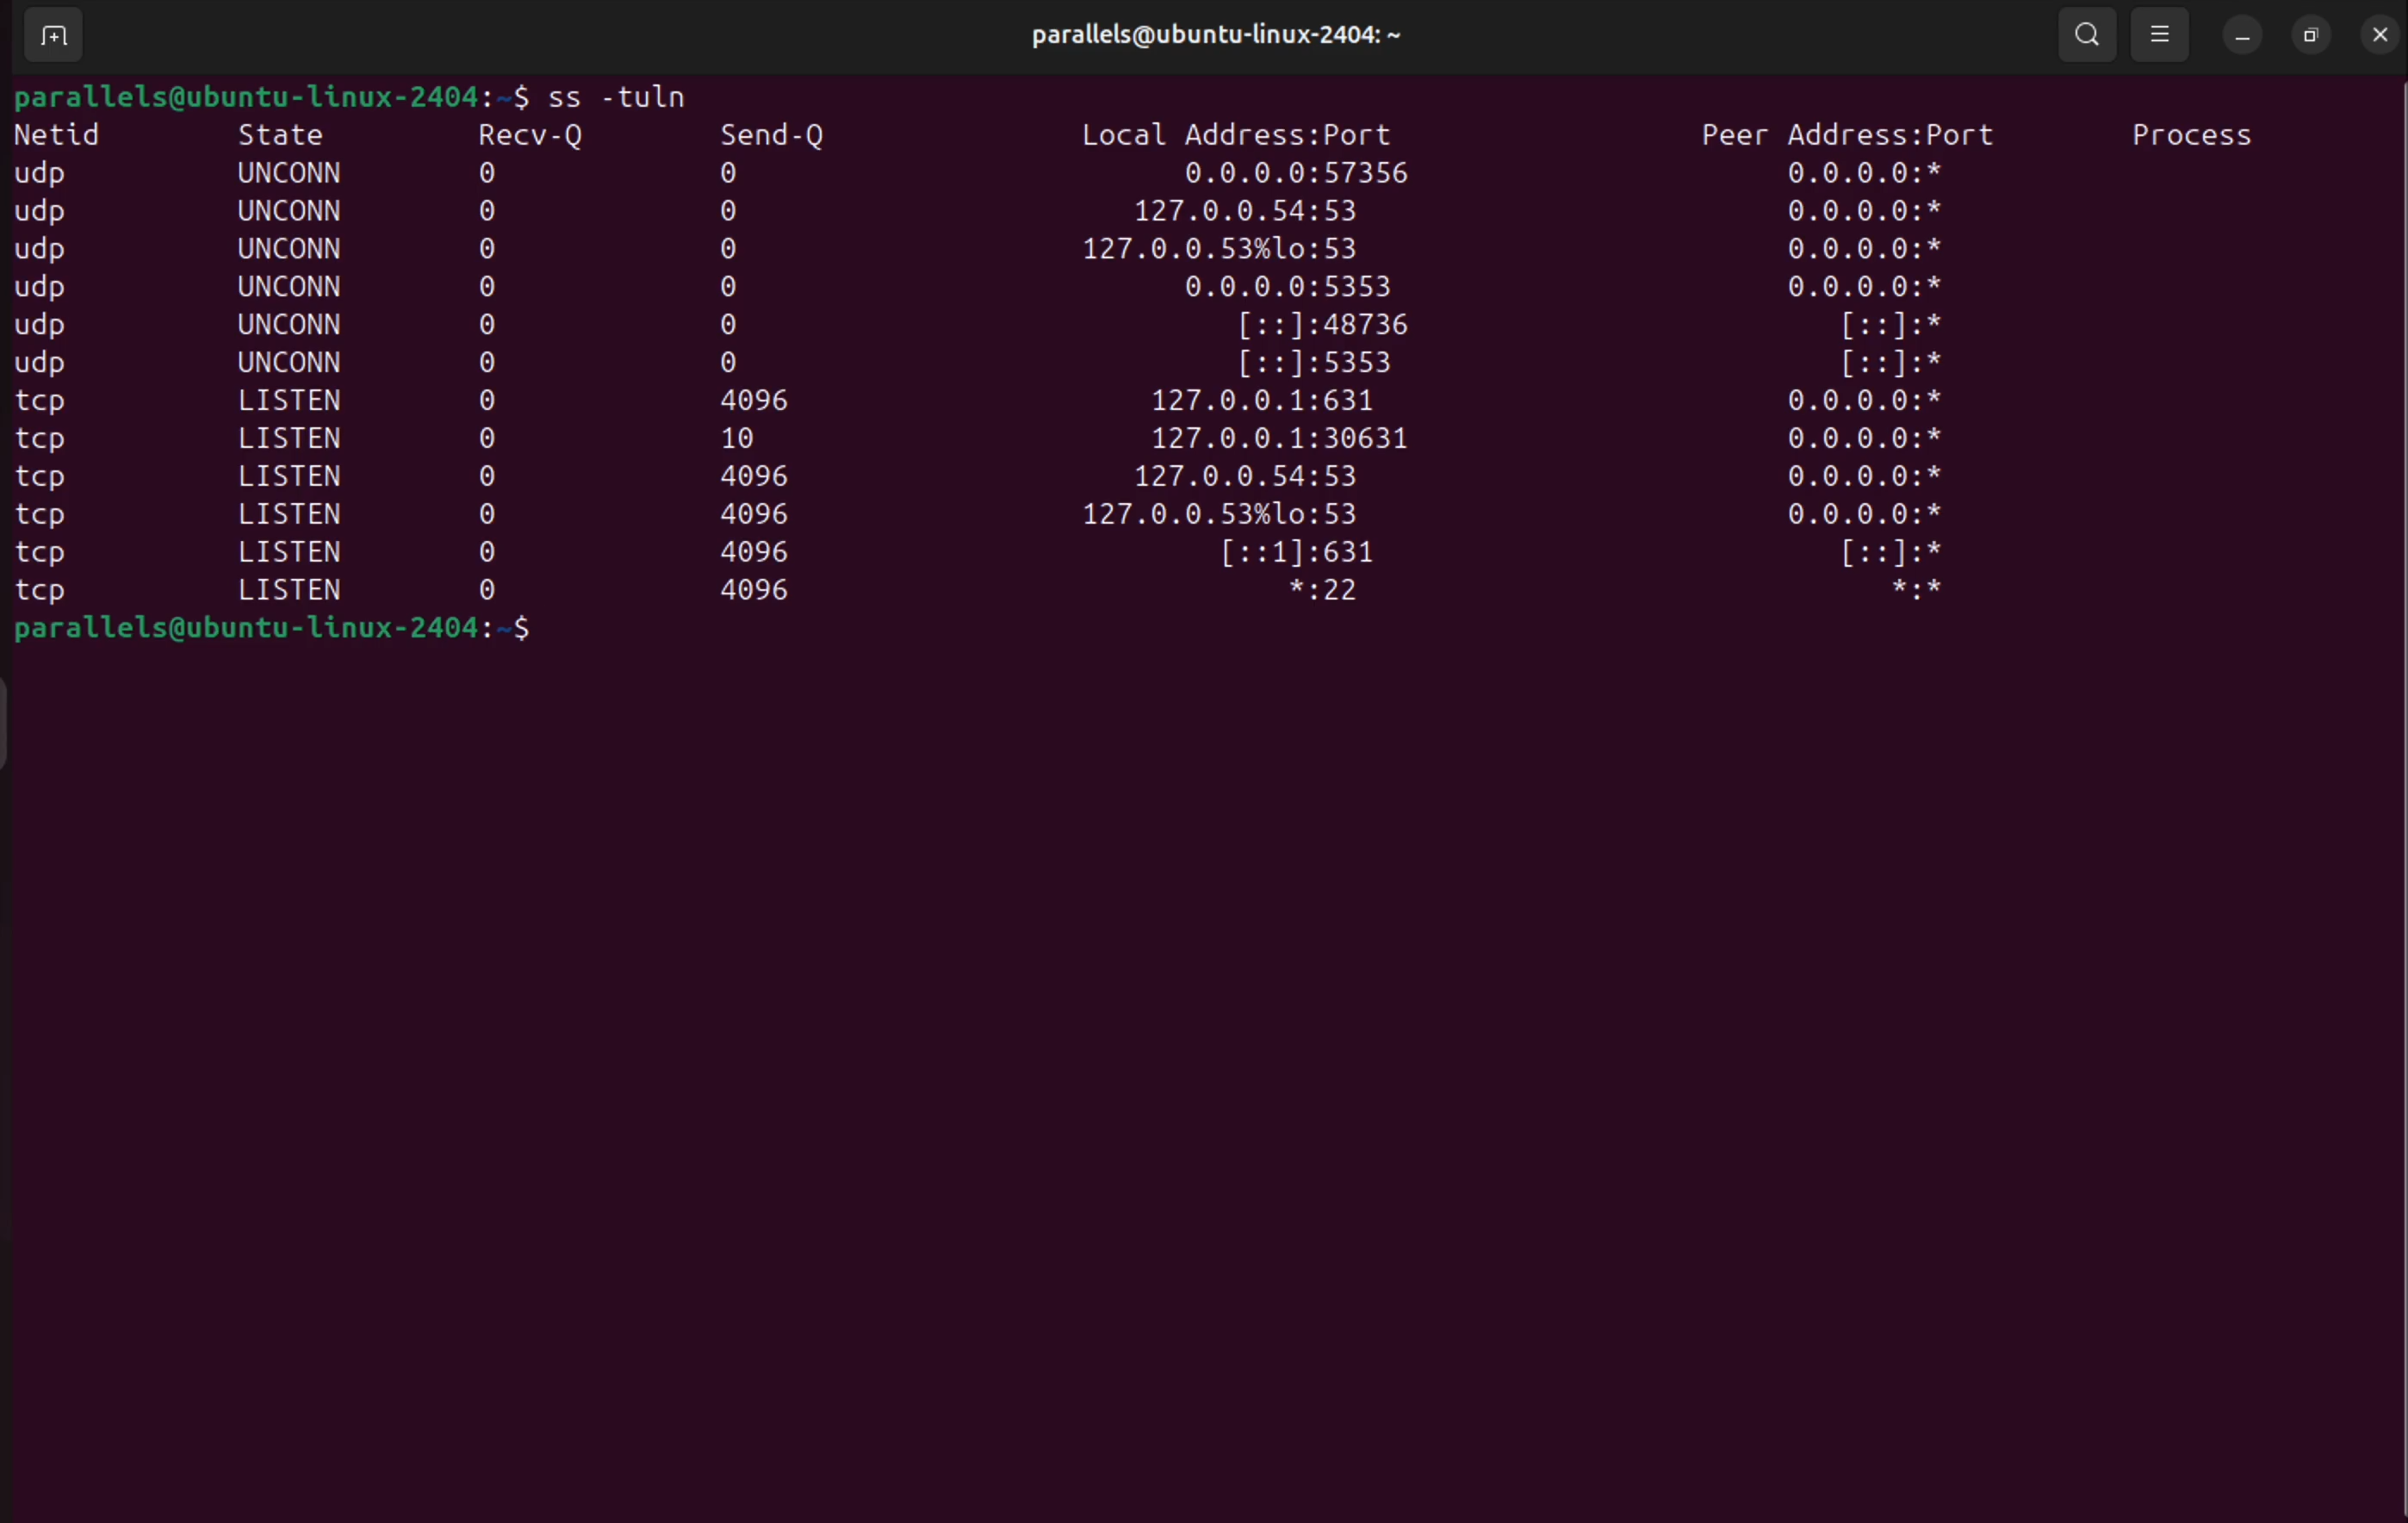 The height and width of the screenshot is (1523, 2408). What do you see at coordinates (490, 591) in the screenshot?
I see `` at bounding box center [490, 591].